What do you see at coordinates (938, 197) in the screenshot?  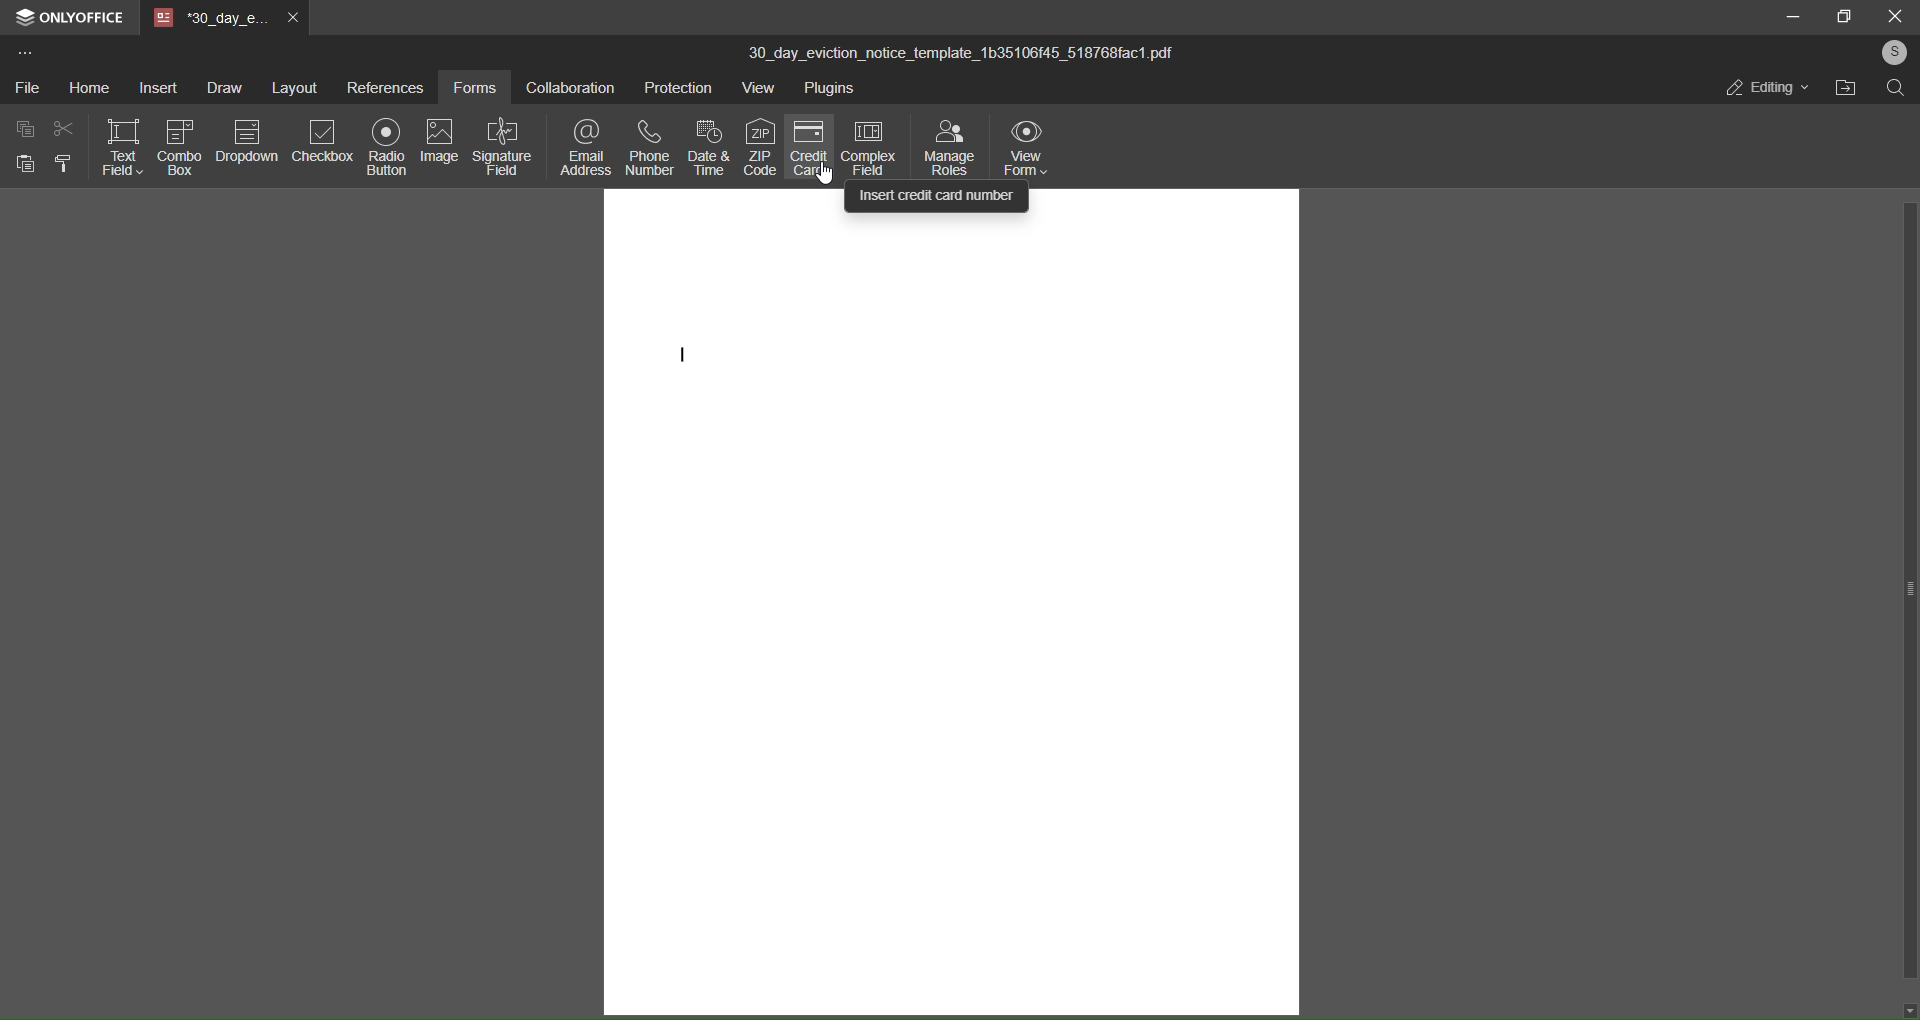 I see `insert credit card number` at bounding box center [938, 197].